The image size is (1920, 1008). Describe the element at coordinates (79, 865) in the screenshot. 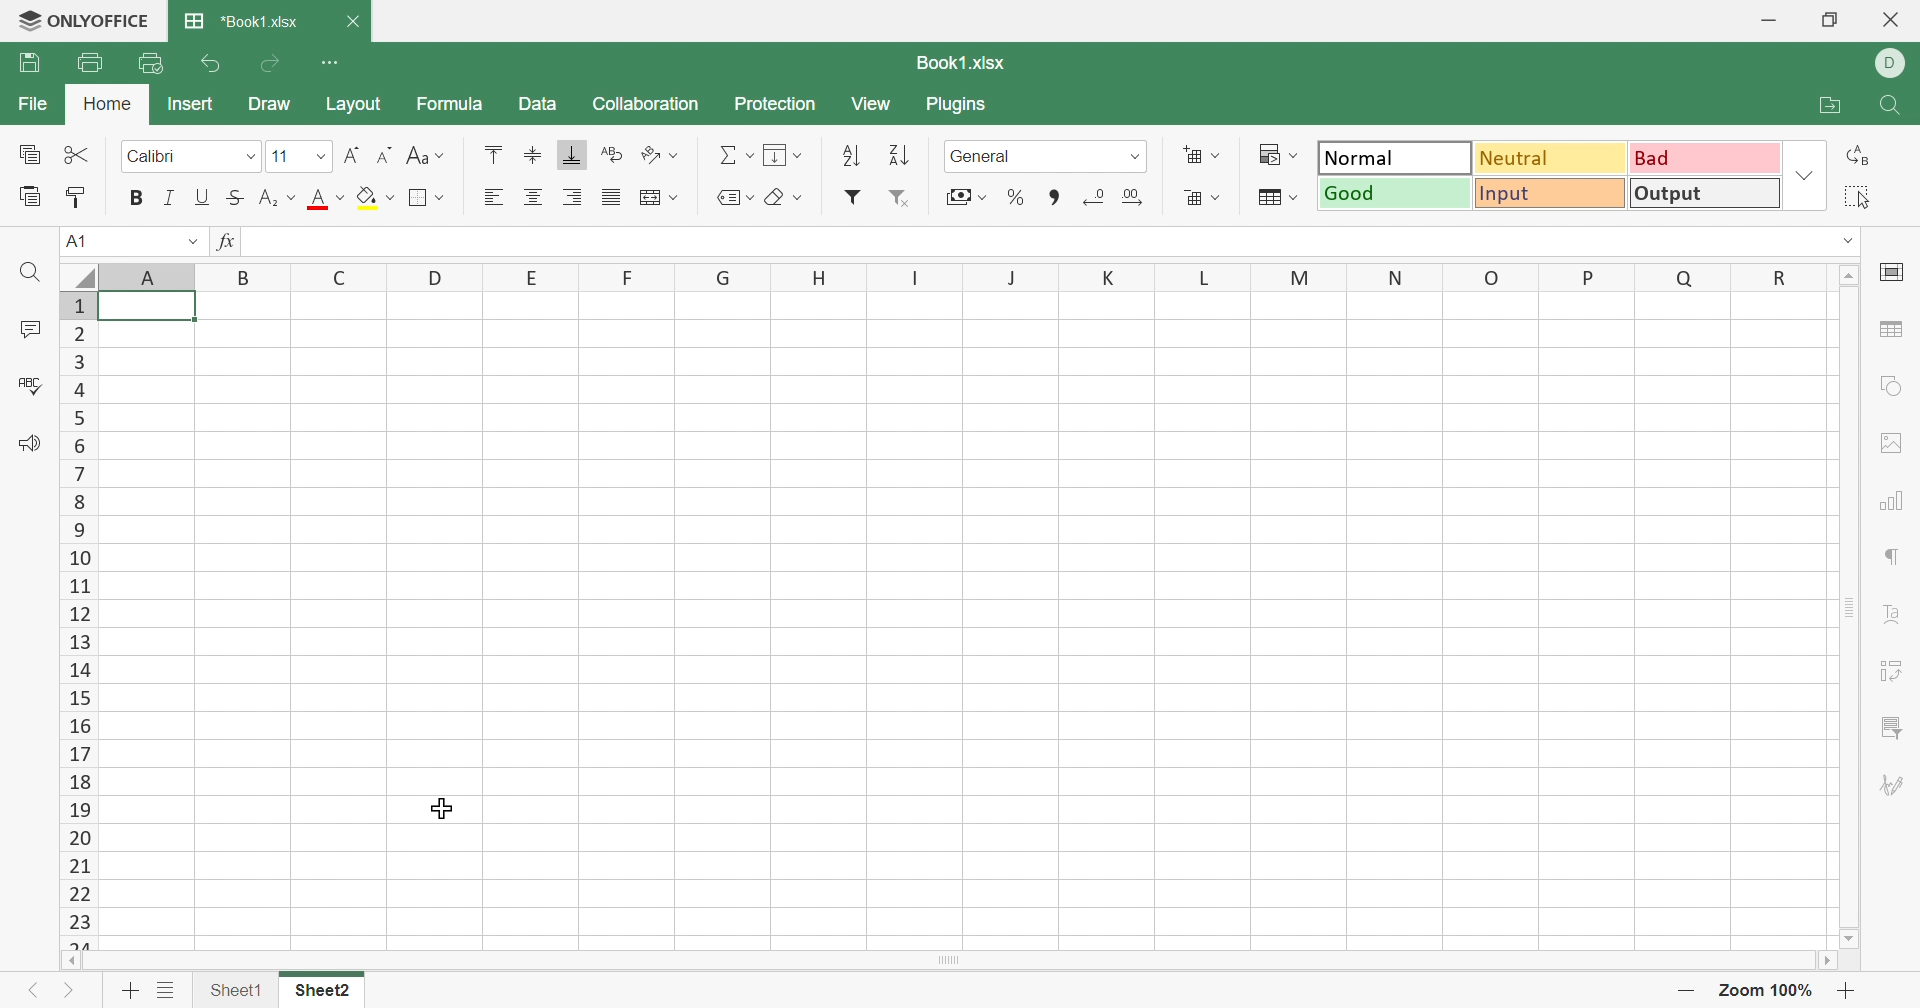

I see `21` at that location.